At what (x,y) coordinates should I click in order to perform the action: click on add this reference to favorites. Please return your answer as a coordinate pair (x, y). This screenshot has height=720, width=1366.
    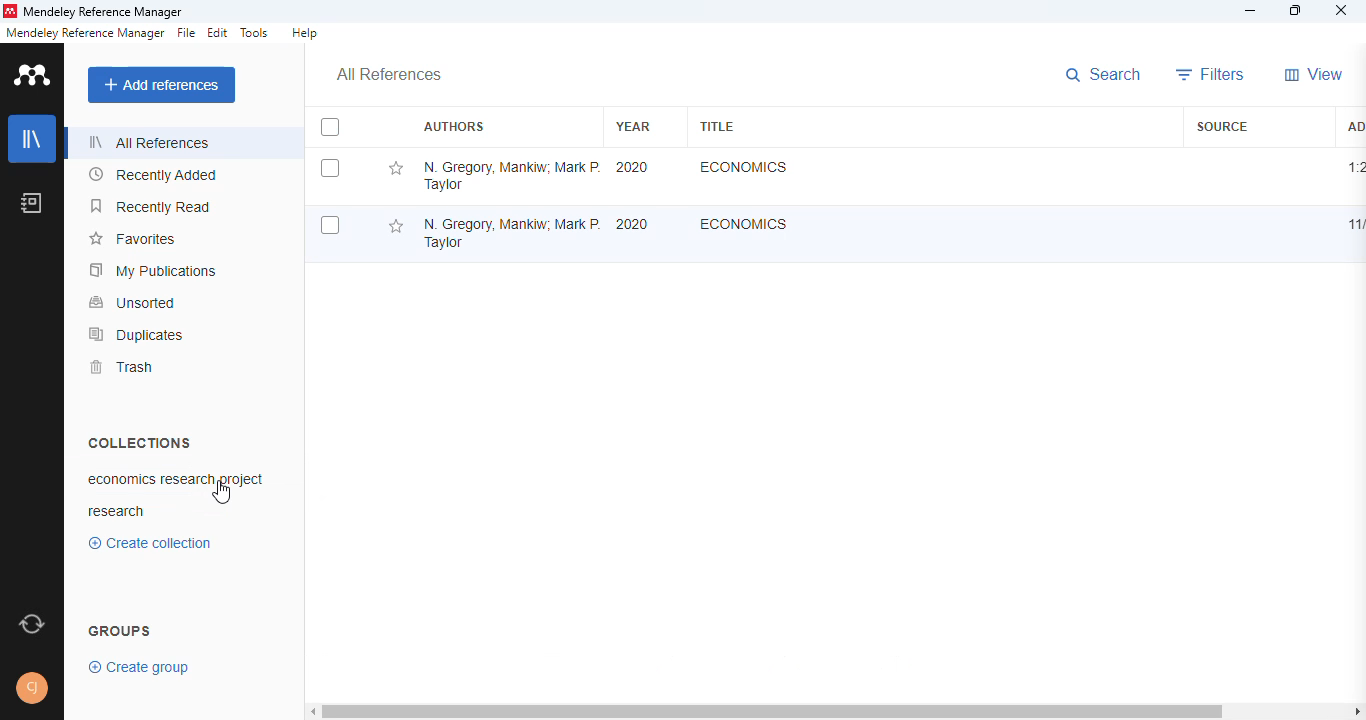
    Looking at the image, I should click on (395, 169).